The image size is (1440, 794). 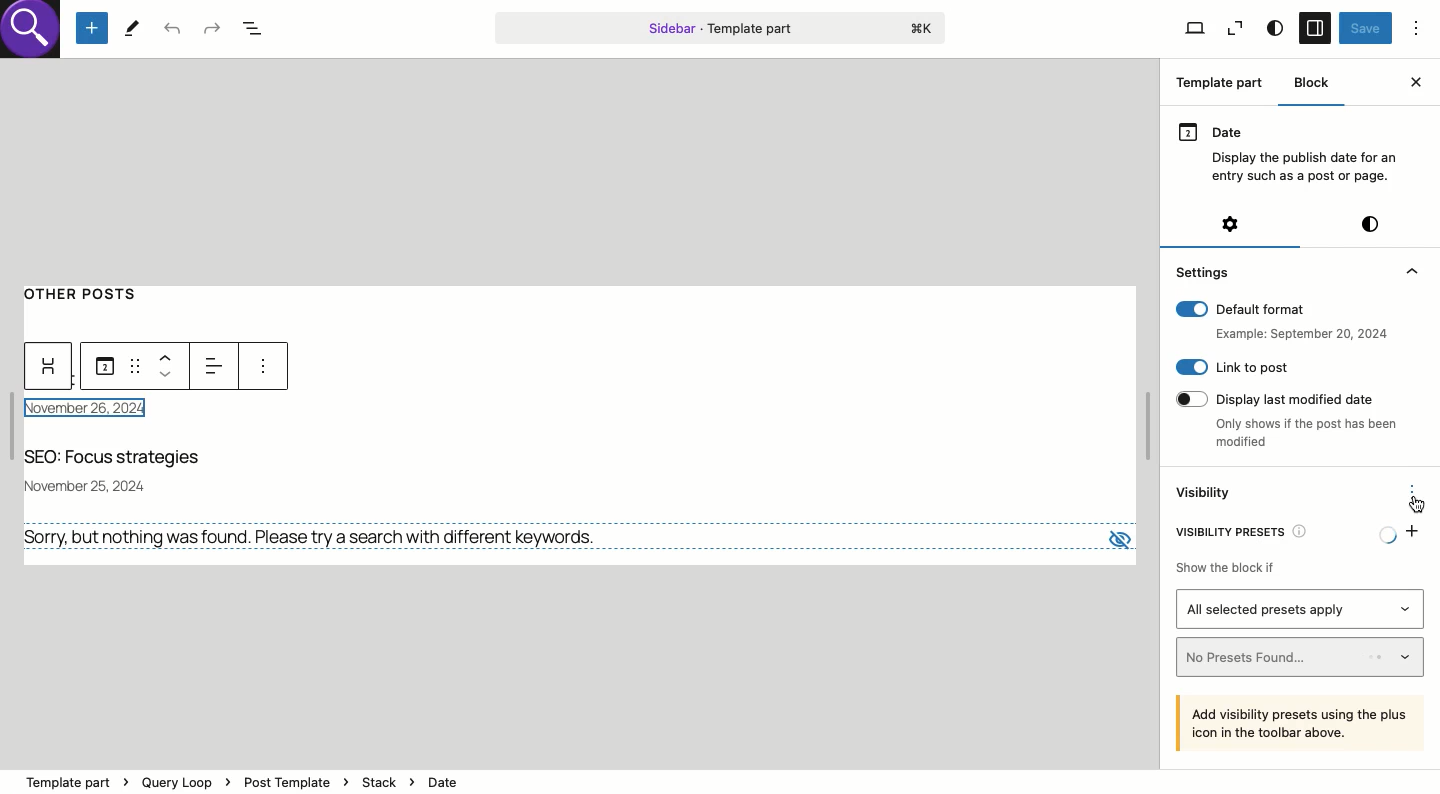 What do you see at coordinates (121, 459) in the screenshot?
I see `Title` at bounding box center [121, 459].